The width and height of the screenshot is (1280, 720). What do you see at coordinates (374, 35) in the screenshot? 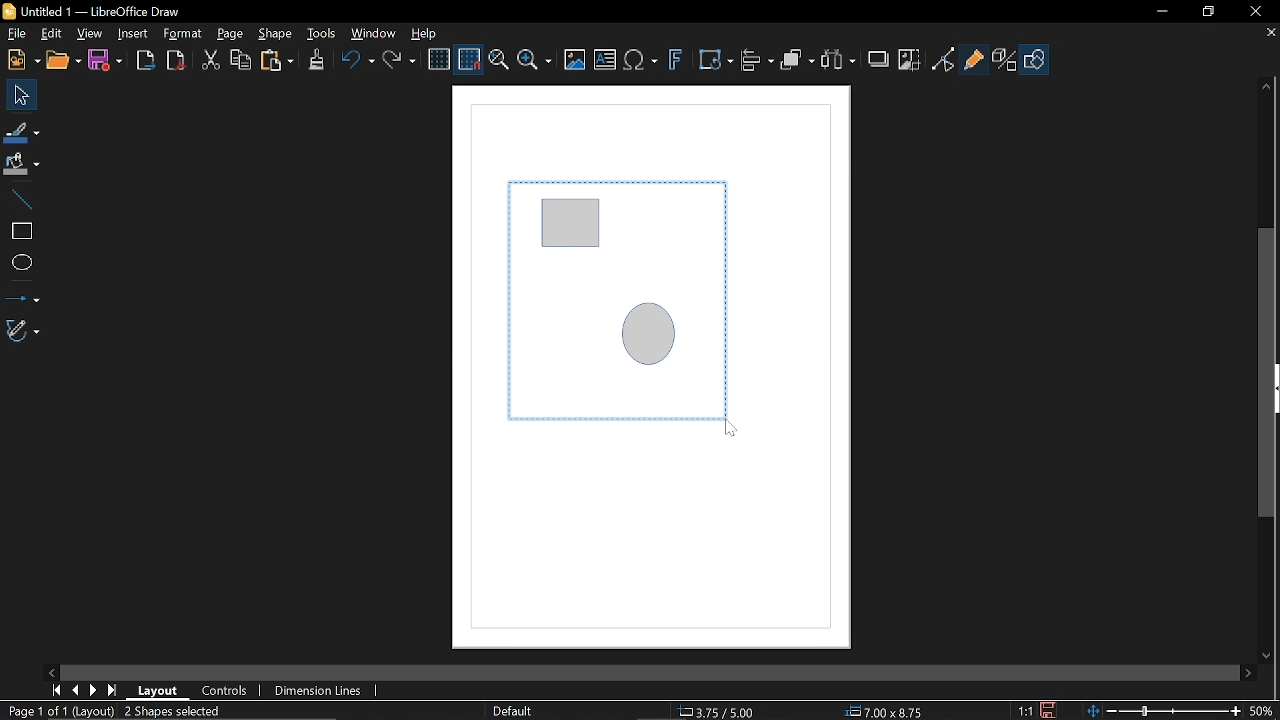
I see `Window` at bounding box center [374, 35].